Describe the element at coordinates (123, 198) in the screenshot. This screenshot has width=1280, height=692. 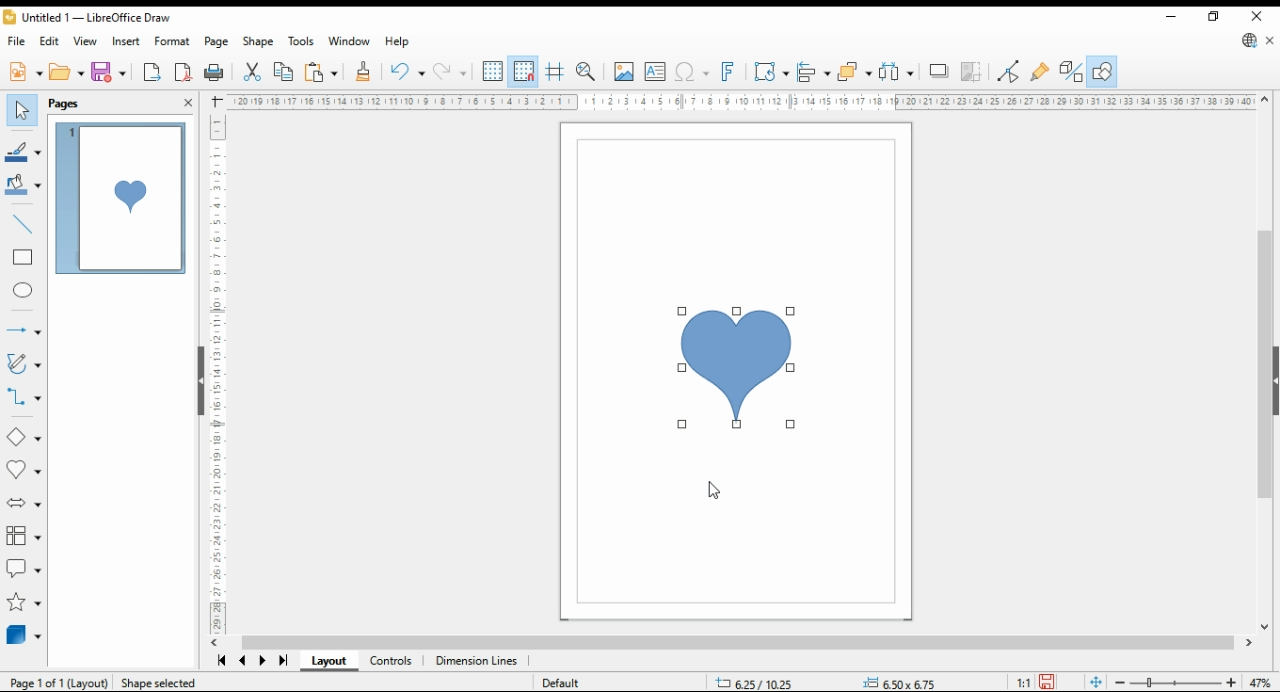
I see `page 1` at that location.